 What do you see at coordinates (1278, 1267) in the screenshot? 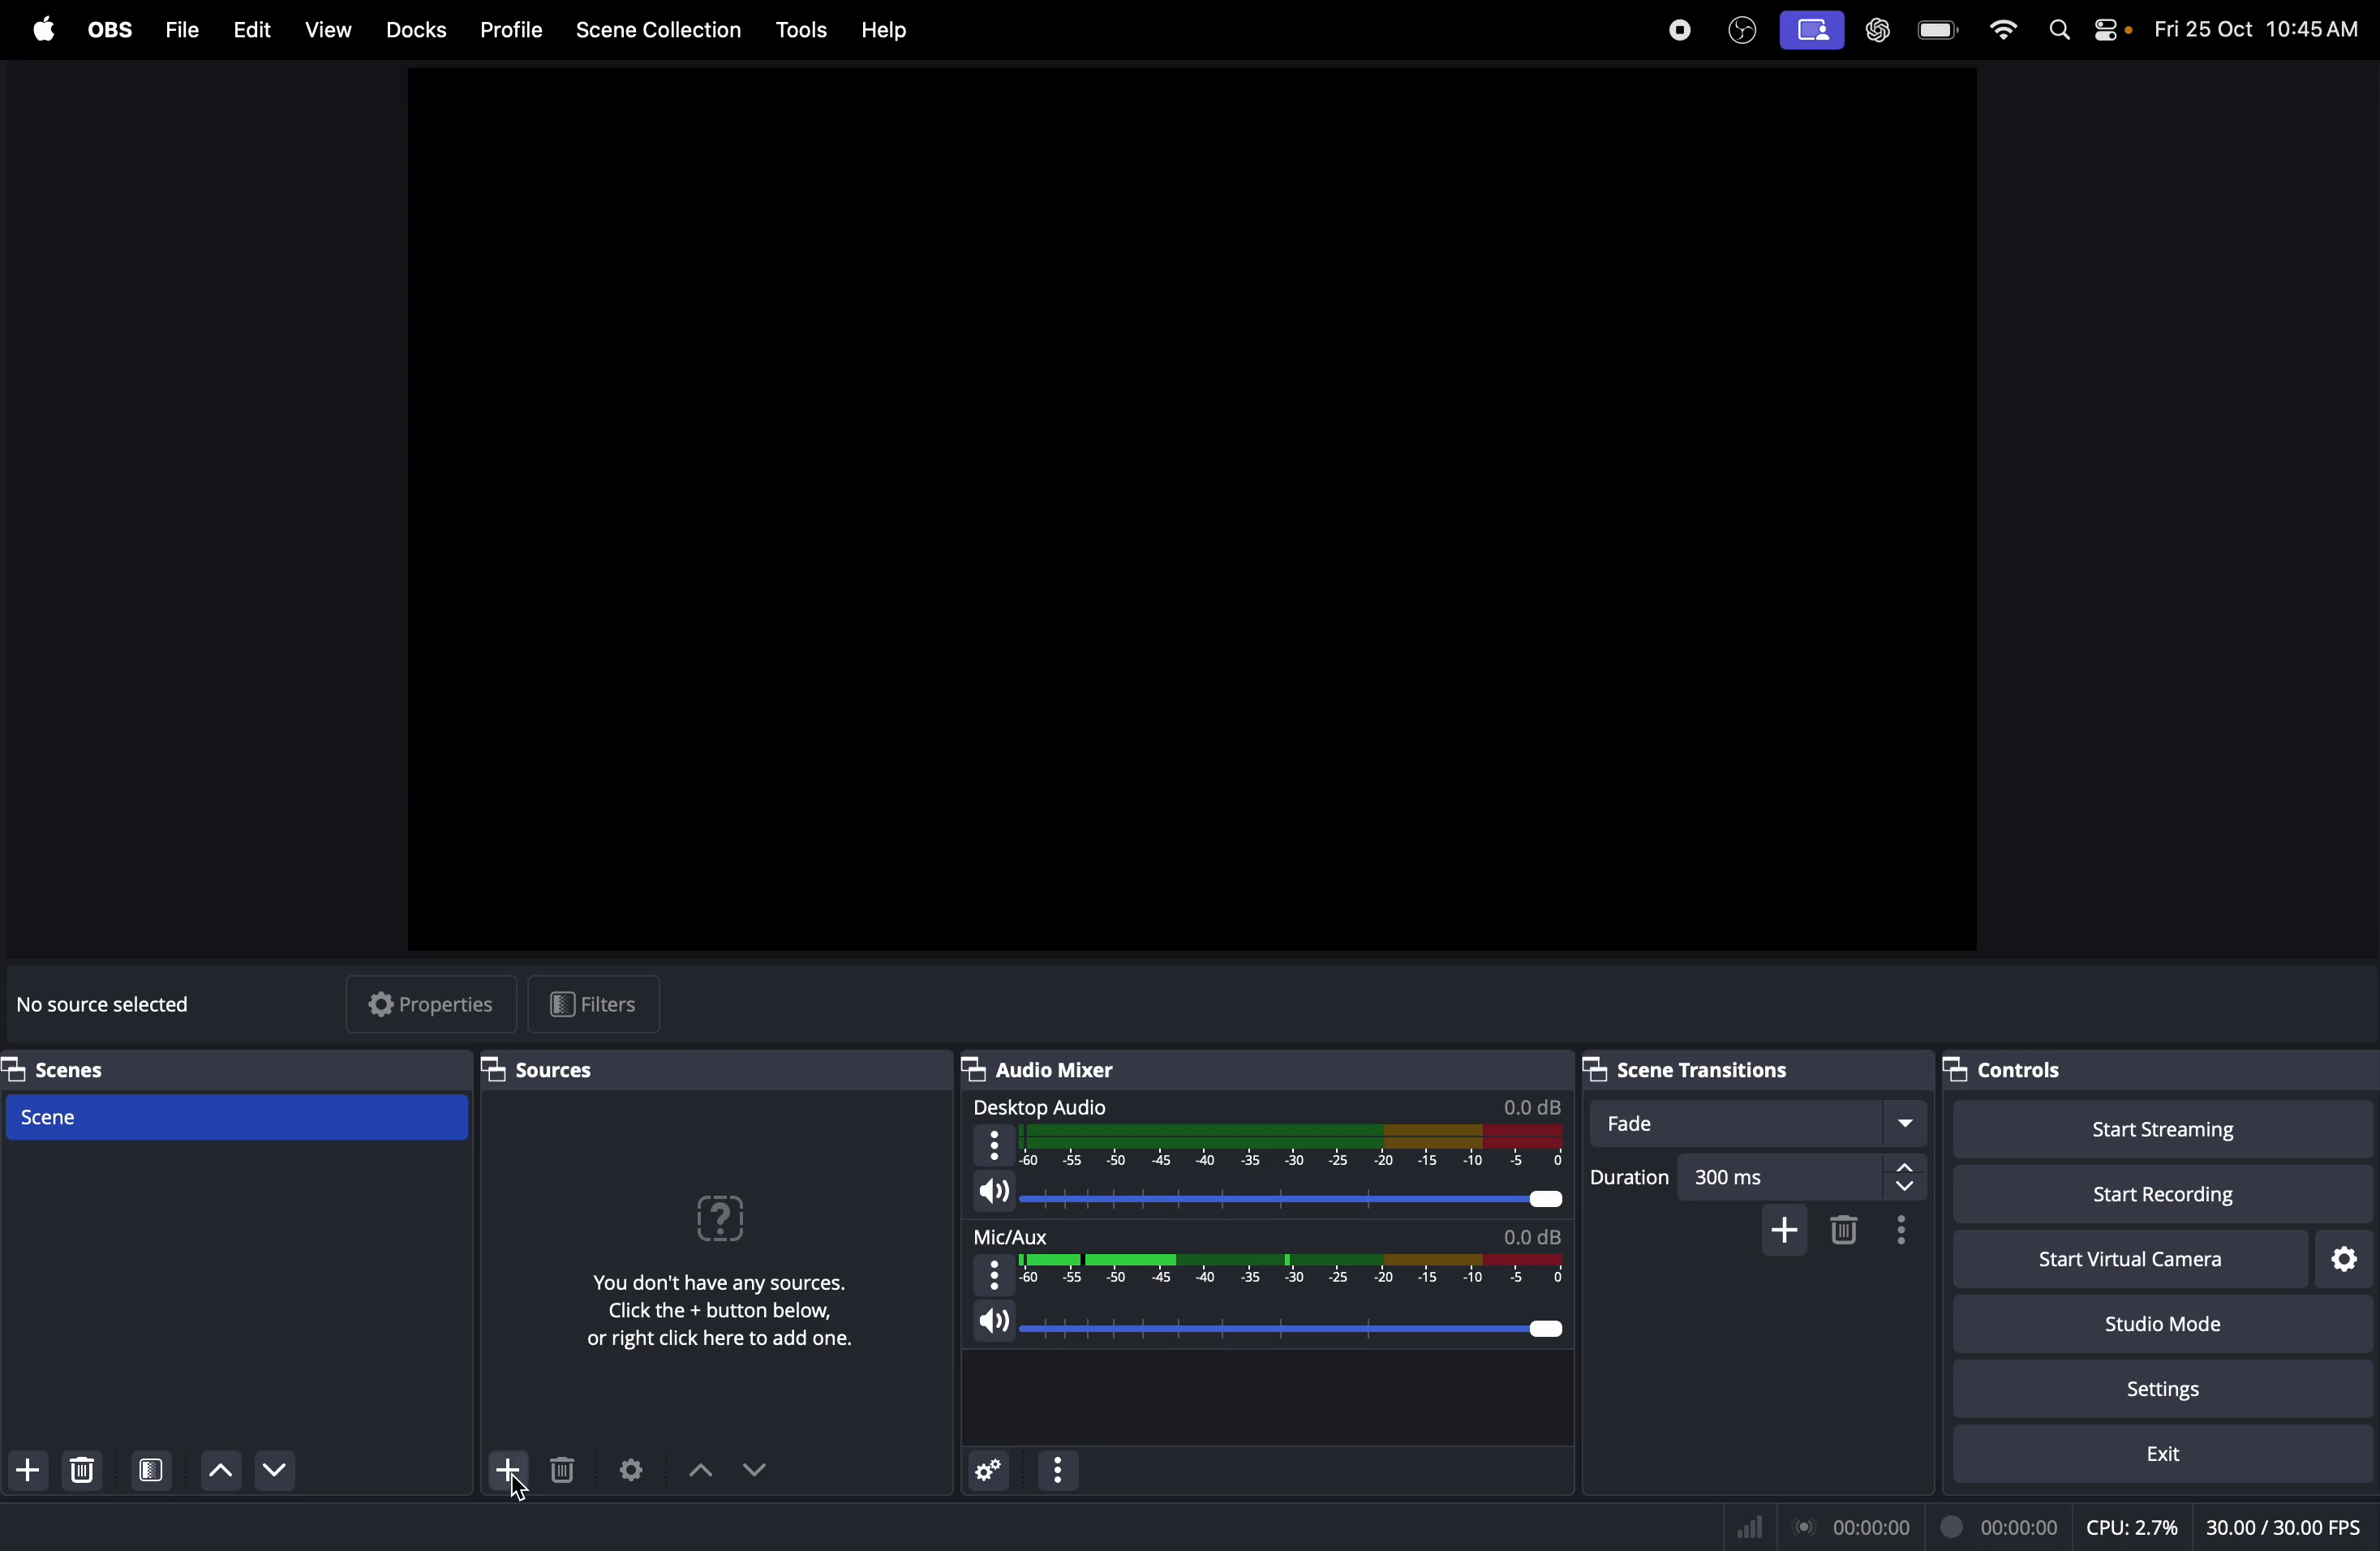
I see `range select` at bounding box center [1278, 1267].